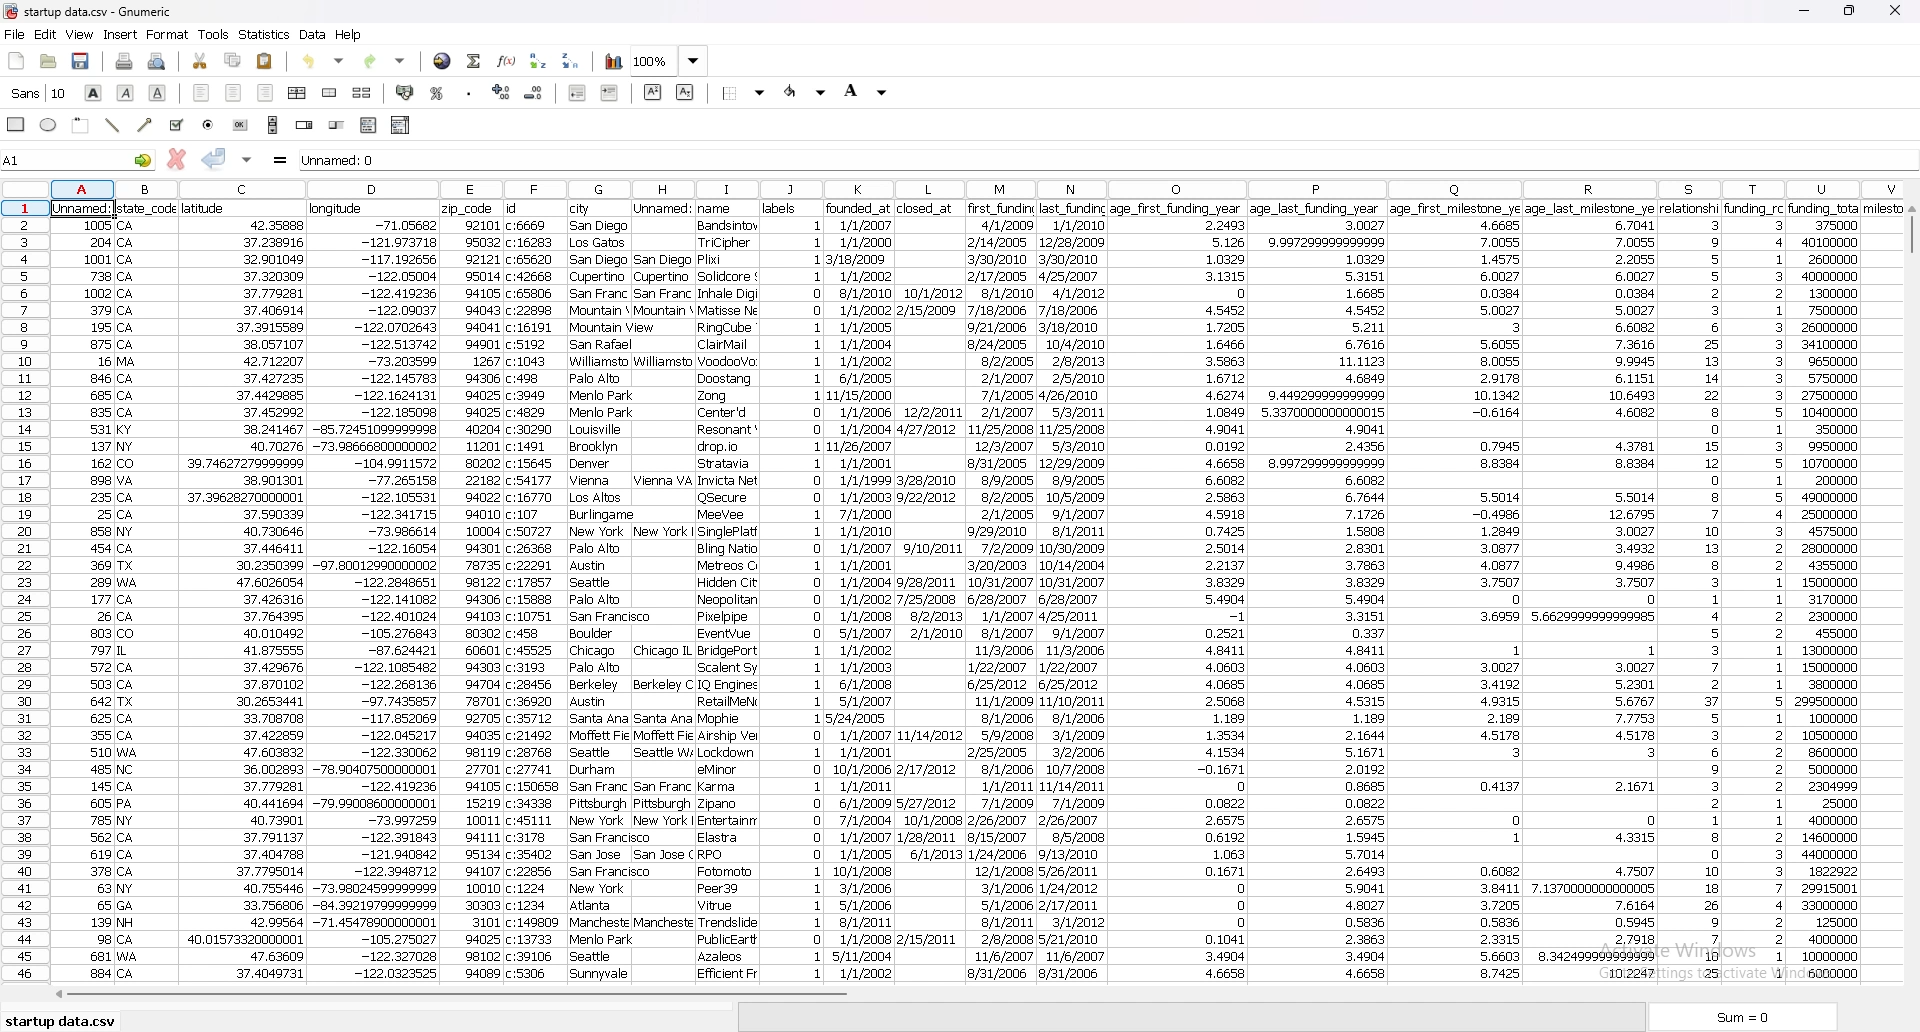 The image size is (1920, 1032). What do you see at coordinates (1109, 158) in the screenshot?
I see `unnamed : 0` at bounding box center [1109, 158].